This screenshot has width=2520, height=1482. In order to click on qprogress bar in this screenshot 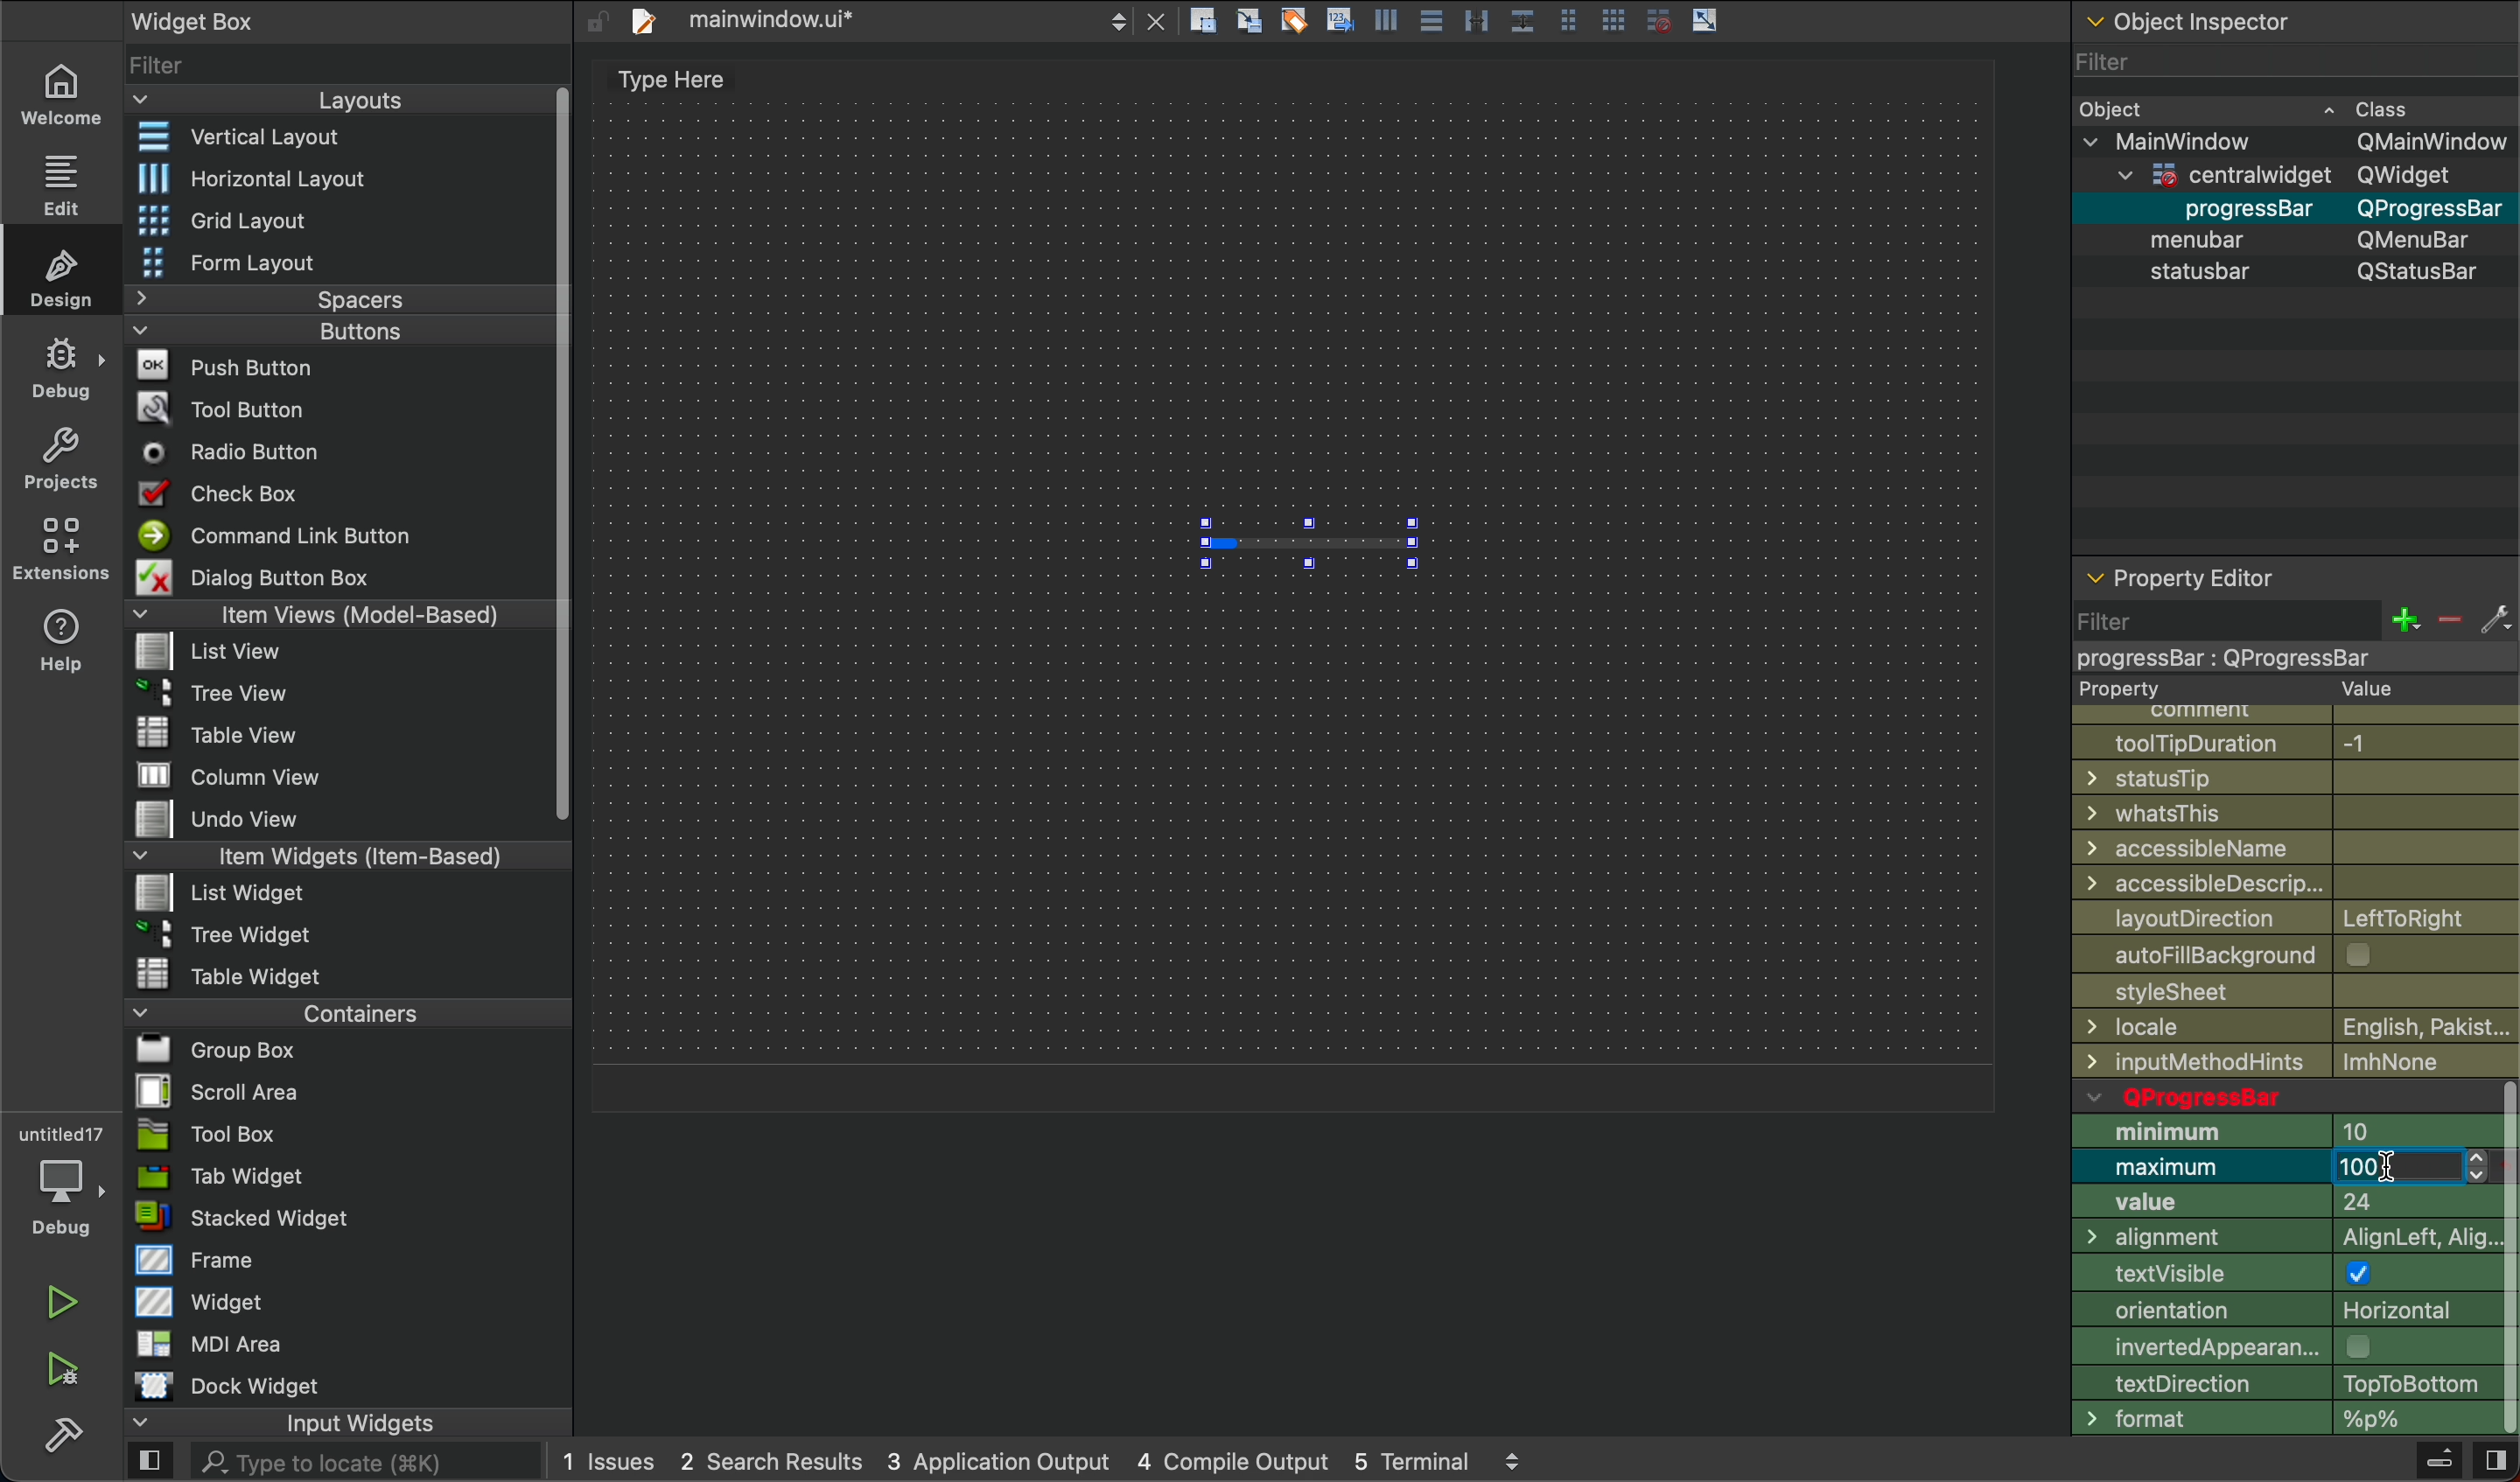, I will do `click(2279, 1096)`.